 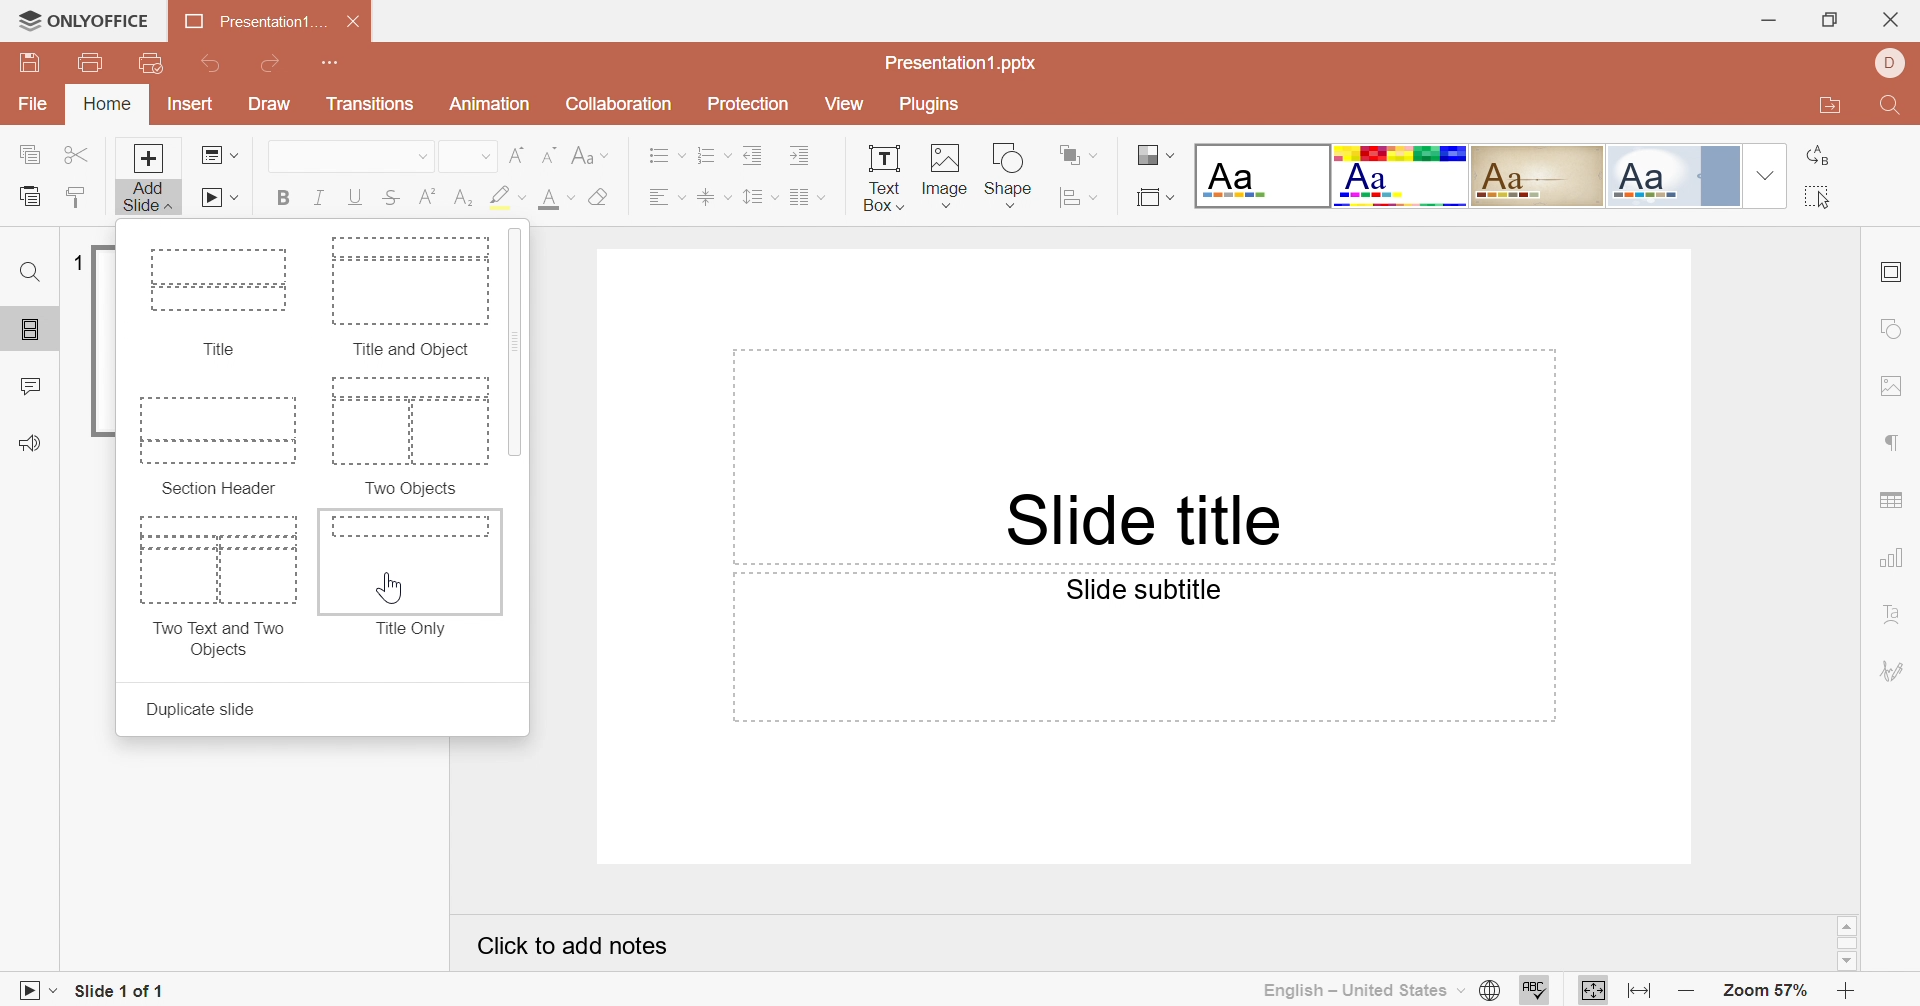 What do you see at coordinates (715, 196) in the screenshot?
I see `vertical align` at bounding box center [715, 196].